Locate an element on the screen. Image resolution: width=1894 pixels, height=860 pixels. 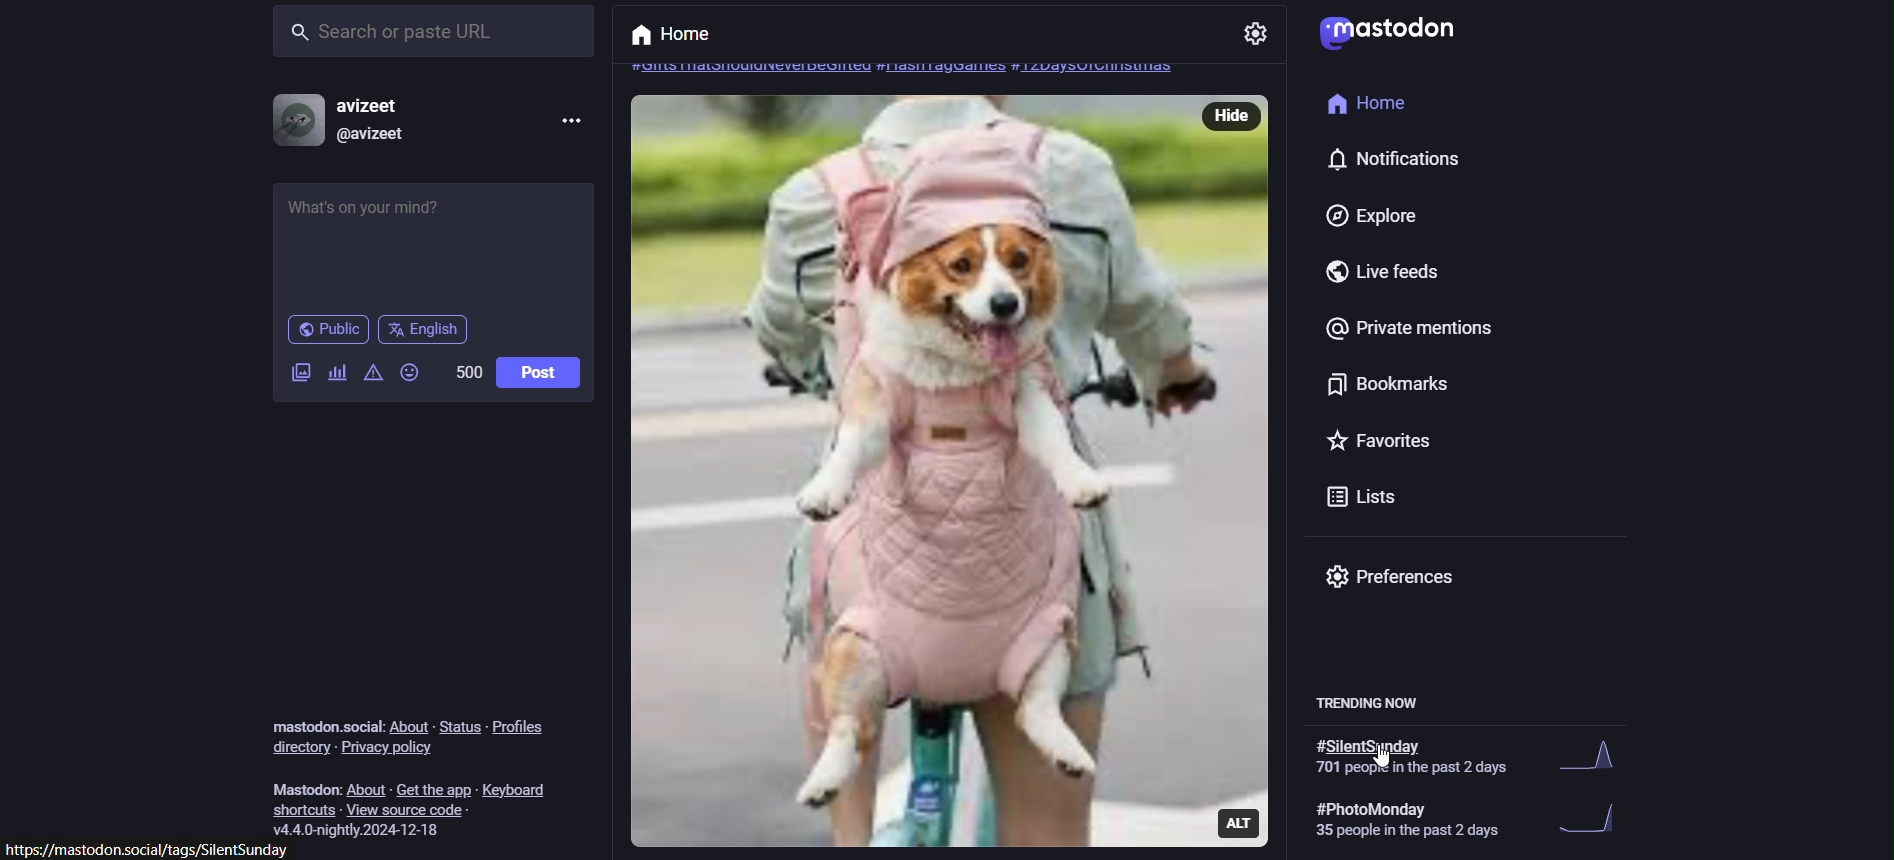
Home is located at coordinates (682, 34).